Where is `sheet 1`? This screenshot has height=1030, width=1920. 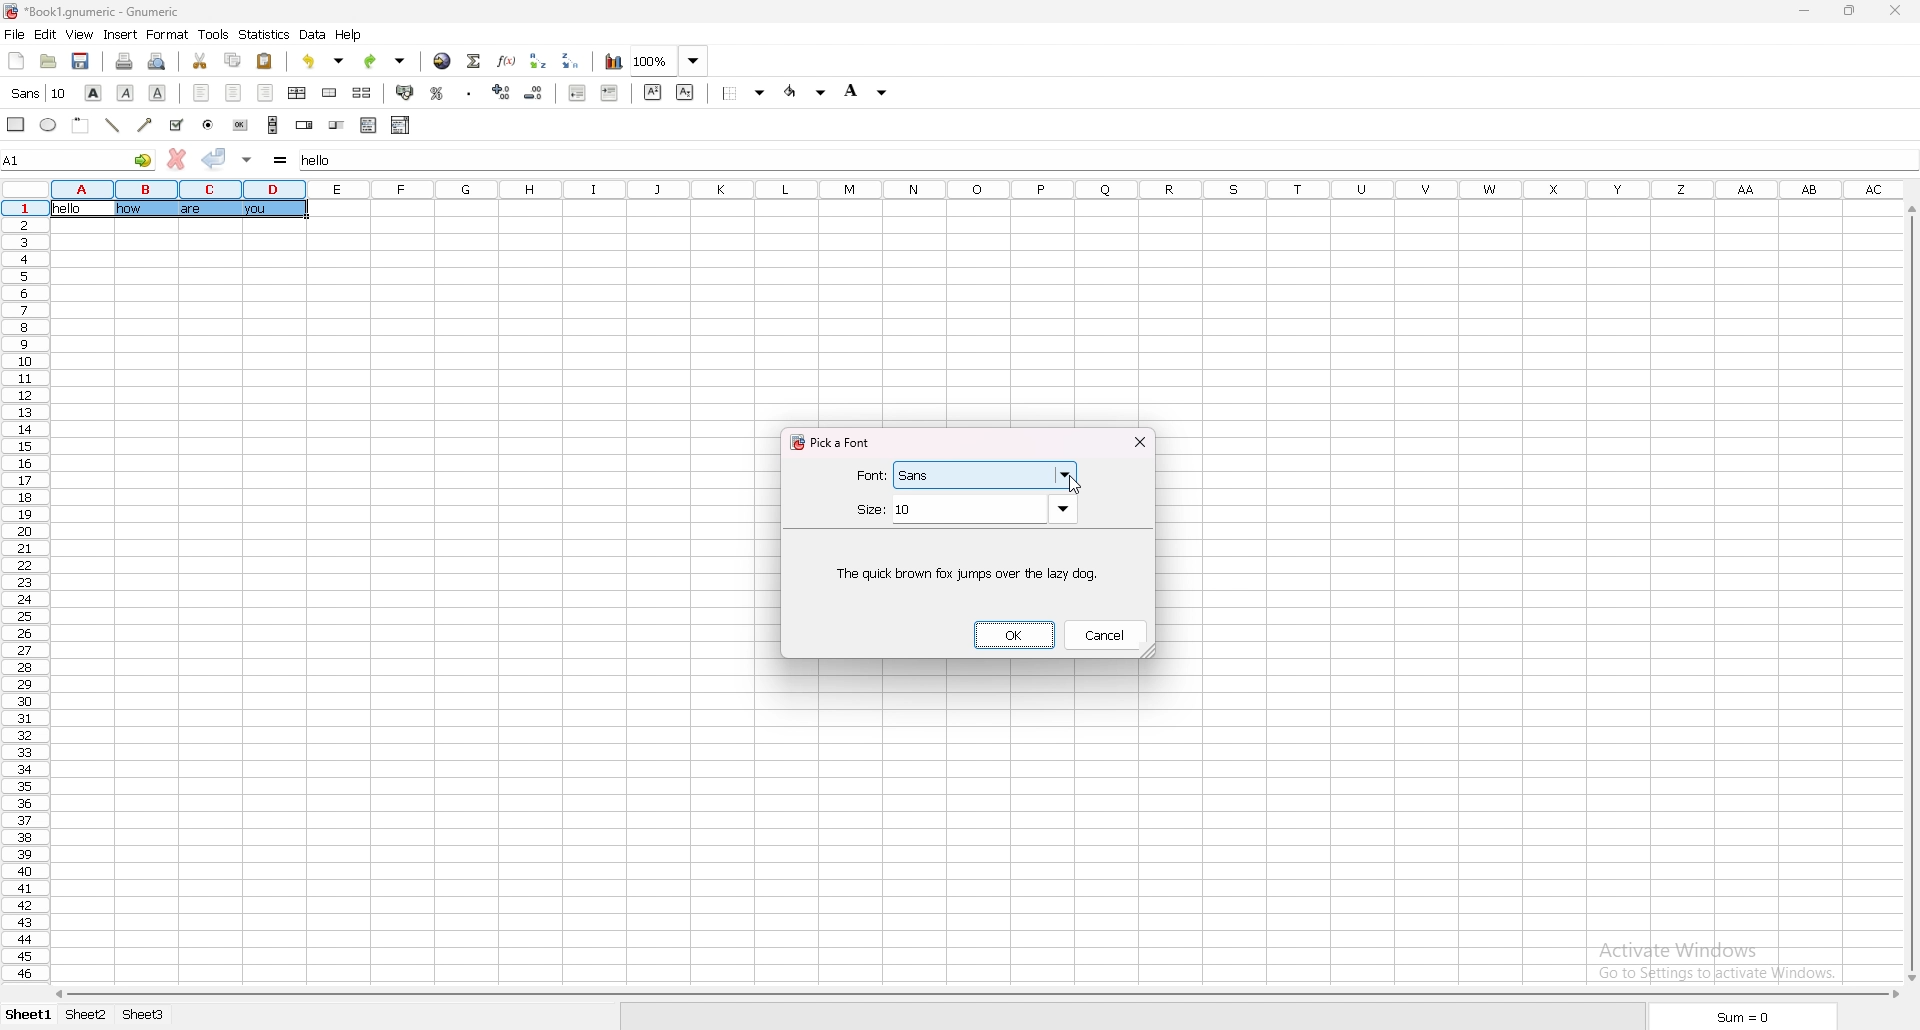
sheet 1 is located at coordinates (27, 1017).